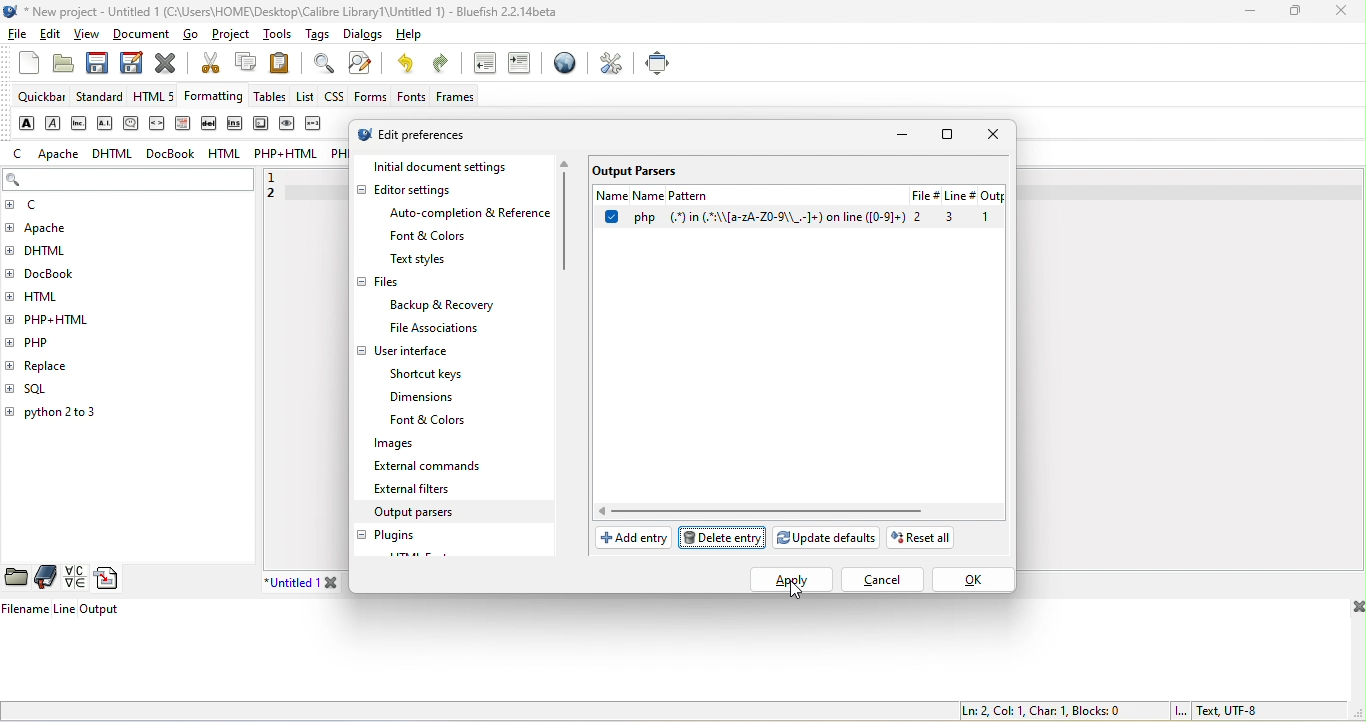 This screenshot has width=1366, height=722. Describe the element at coordinates (994, 196) in the screenshot. I see `output` at that location.